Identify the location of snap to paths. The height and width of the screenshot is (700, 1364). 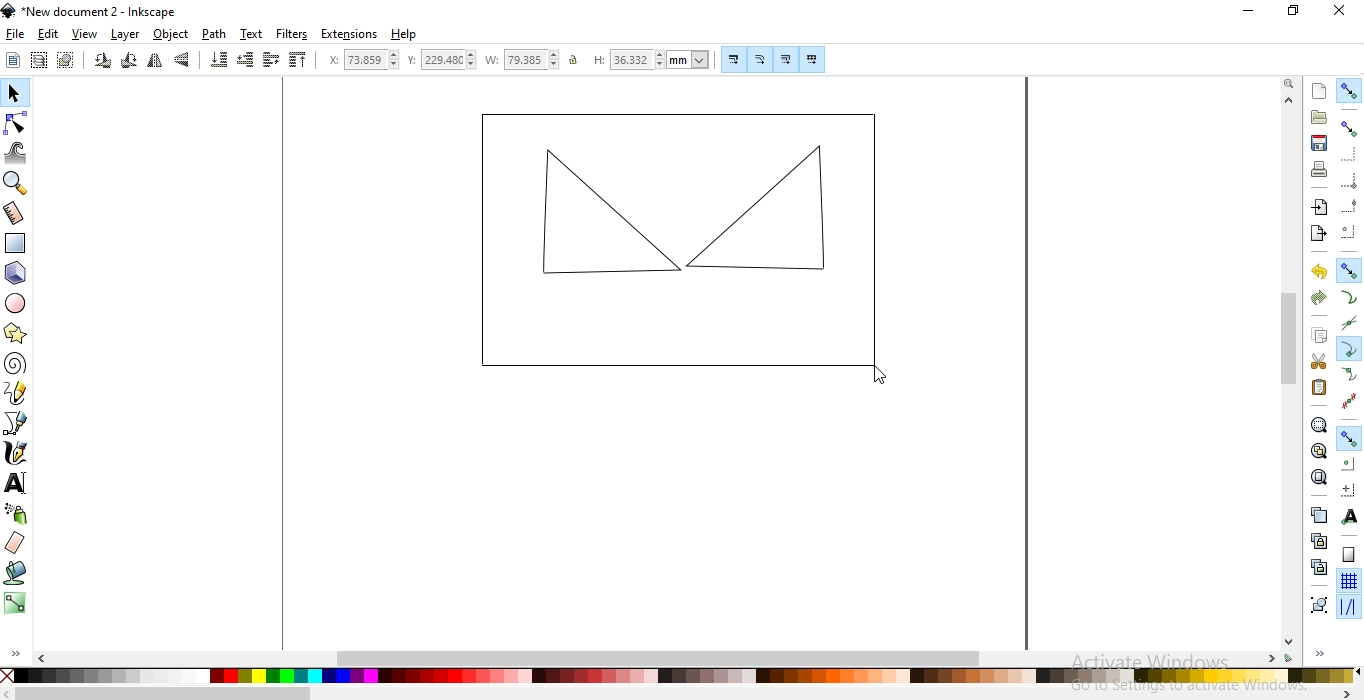
(1348, 297).